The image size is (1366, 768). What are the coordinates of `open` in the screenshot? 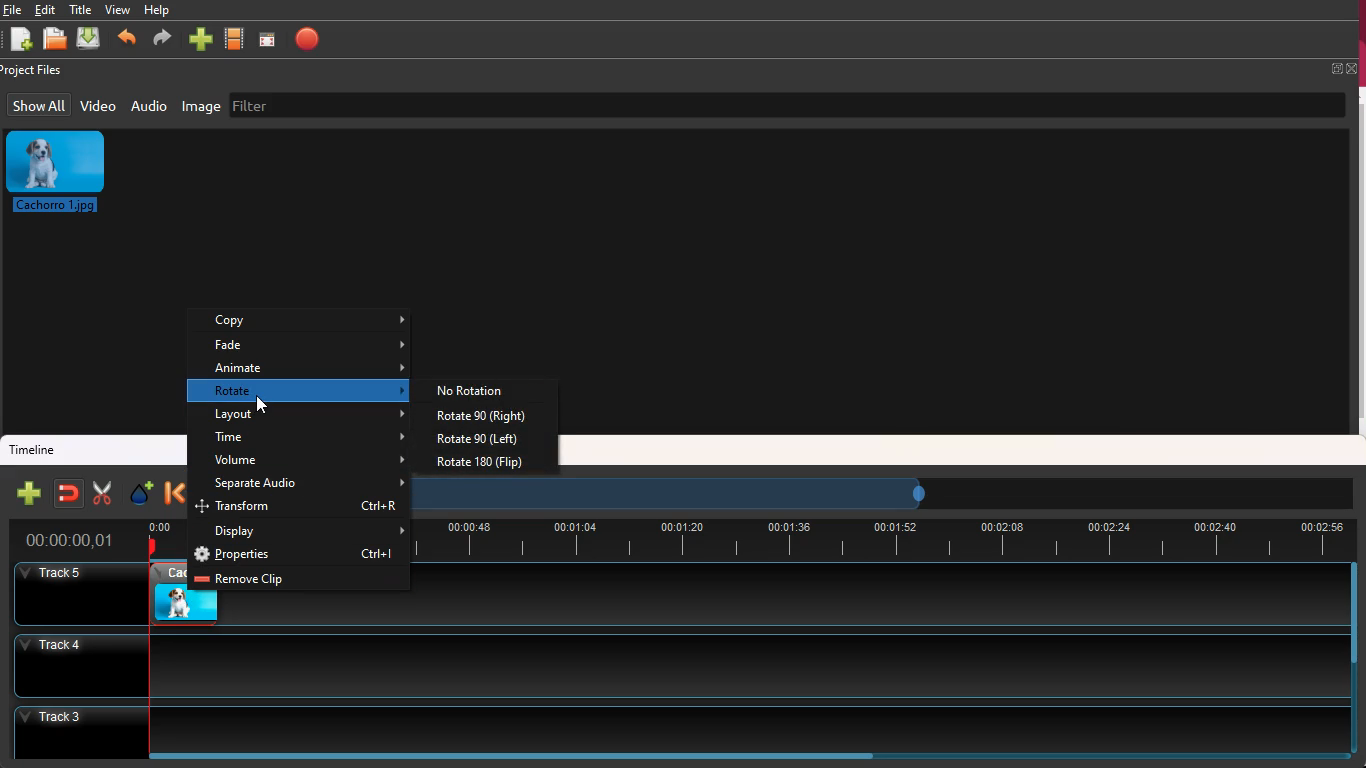 It's located at (55, 40).